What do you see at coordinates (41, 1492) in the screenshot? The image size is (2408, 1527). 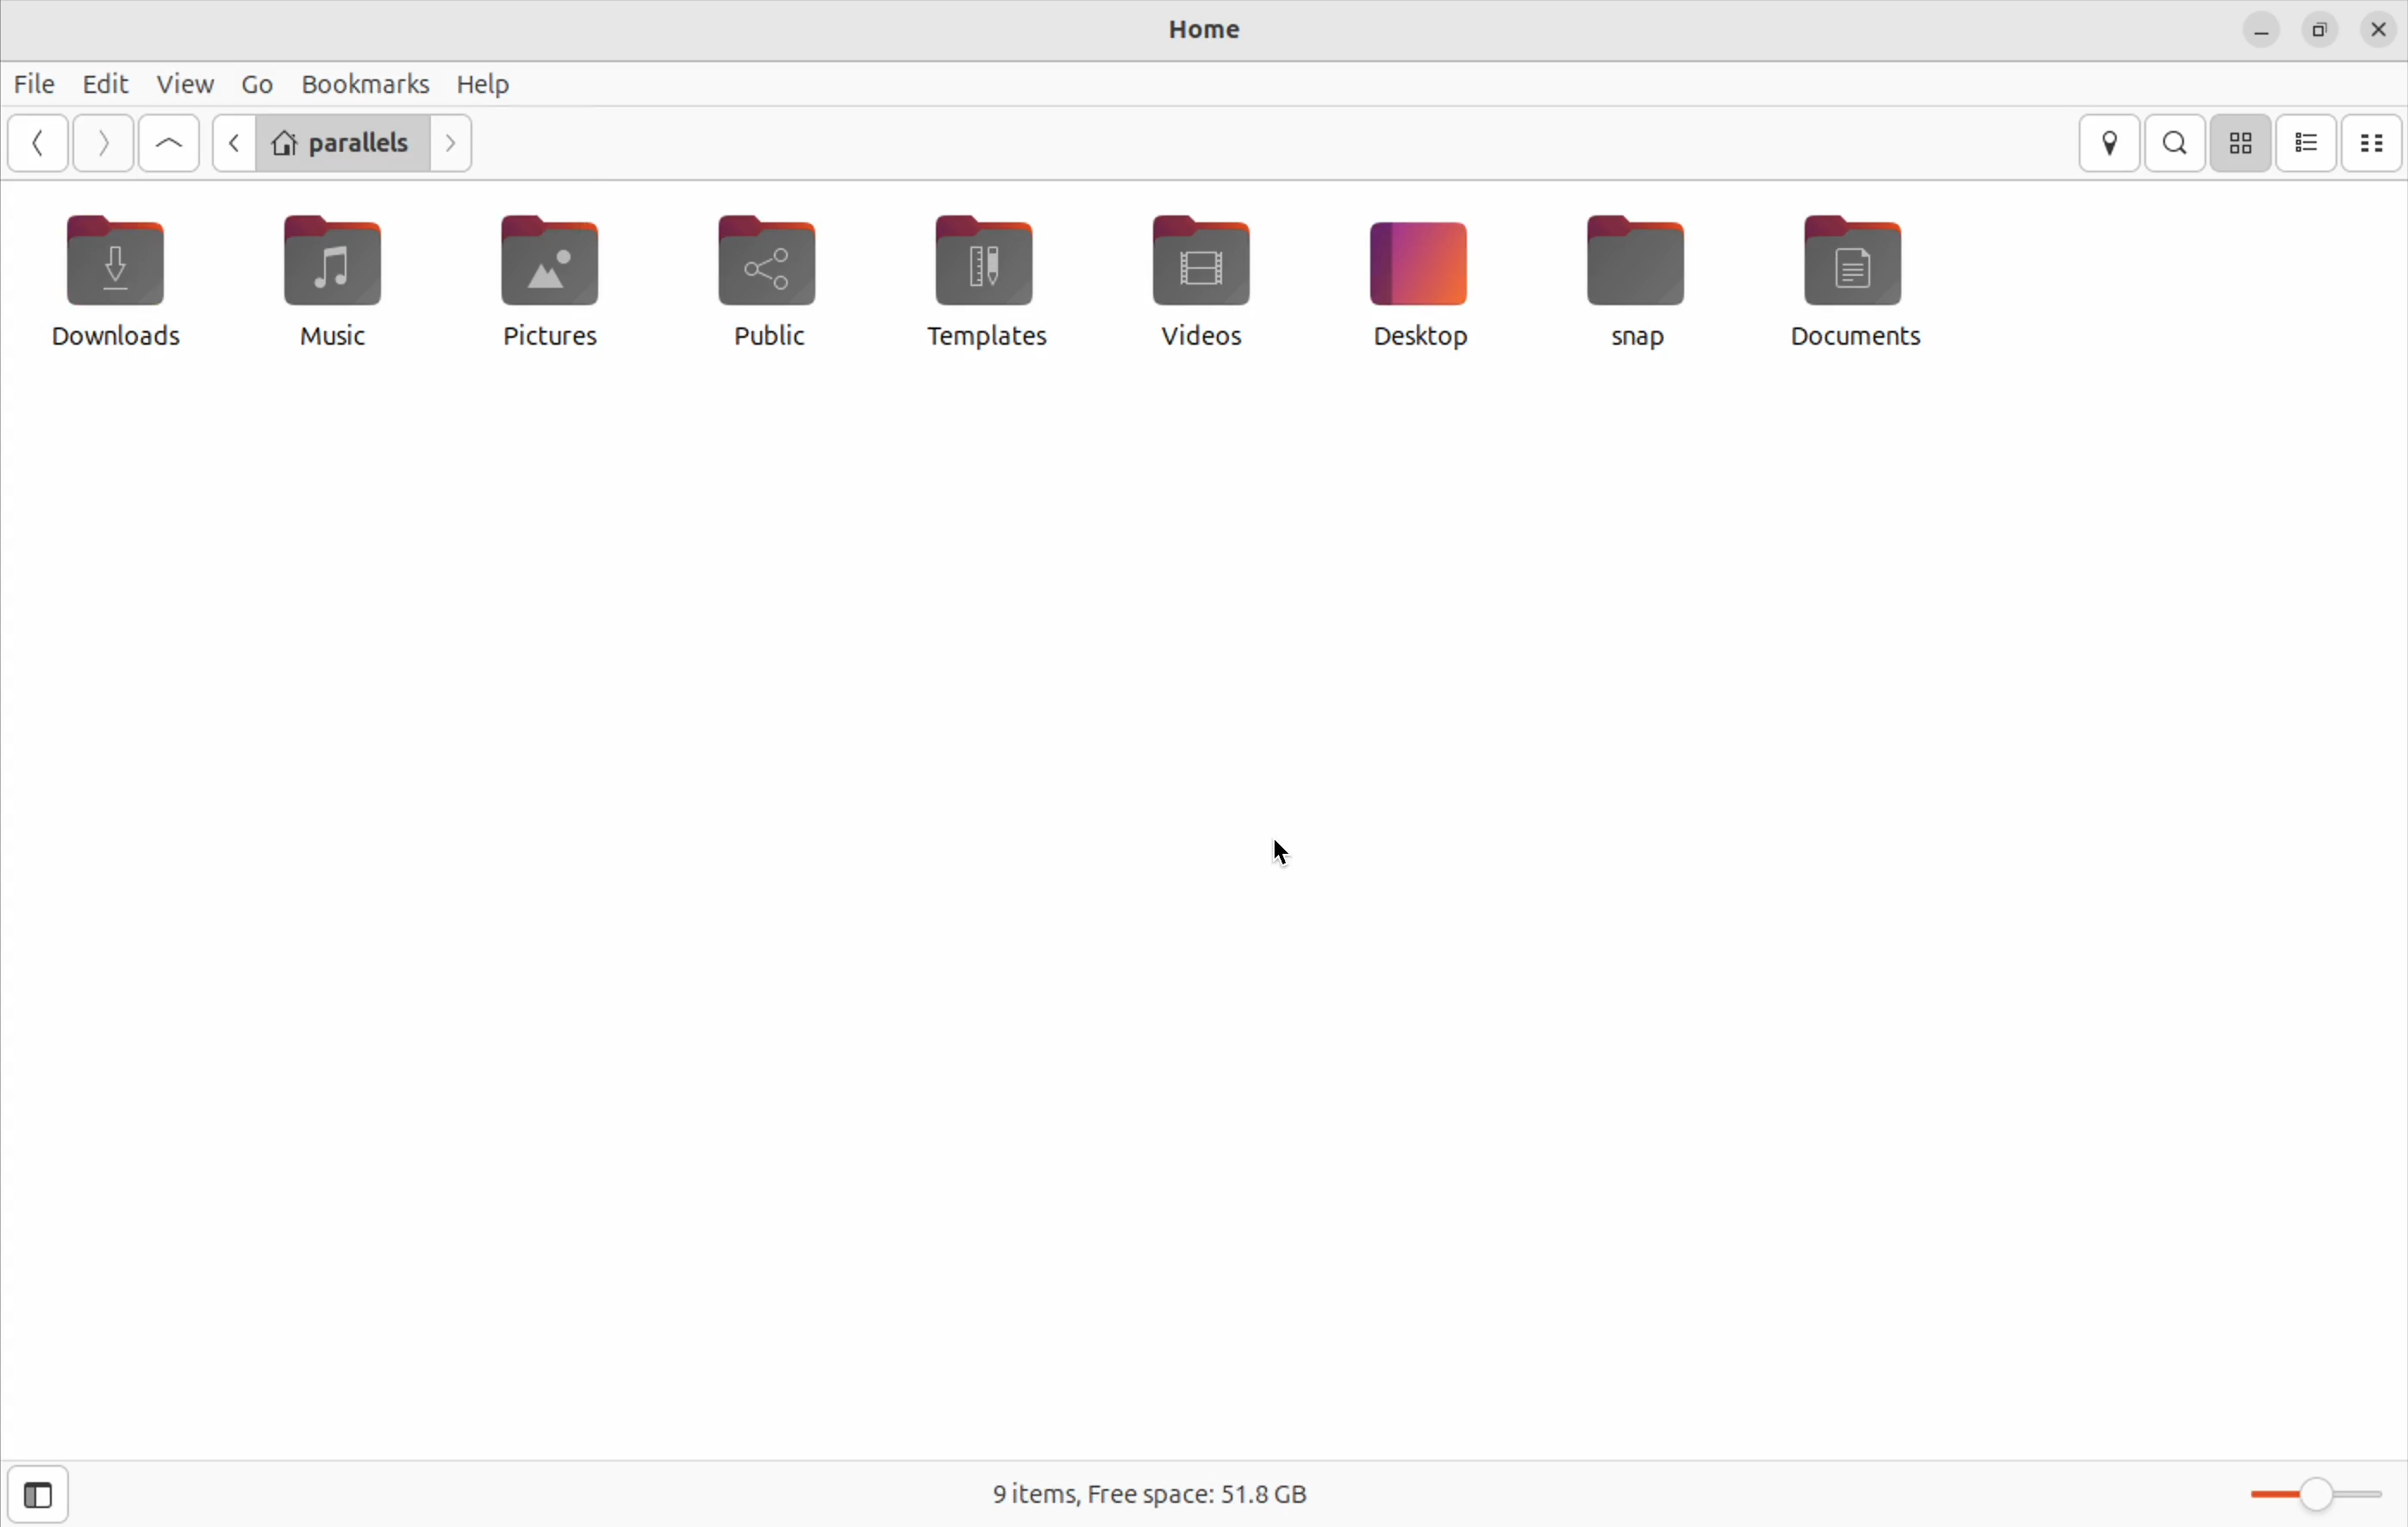 I see `opens side bar` at bounding box center [41, 1492].